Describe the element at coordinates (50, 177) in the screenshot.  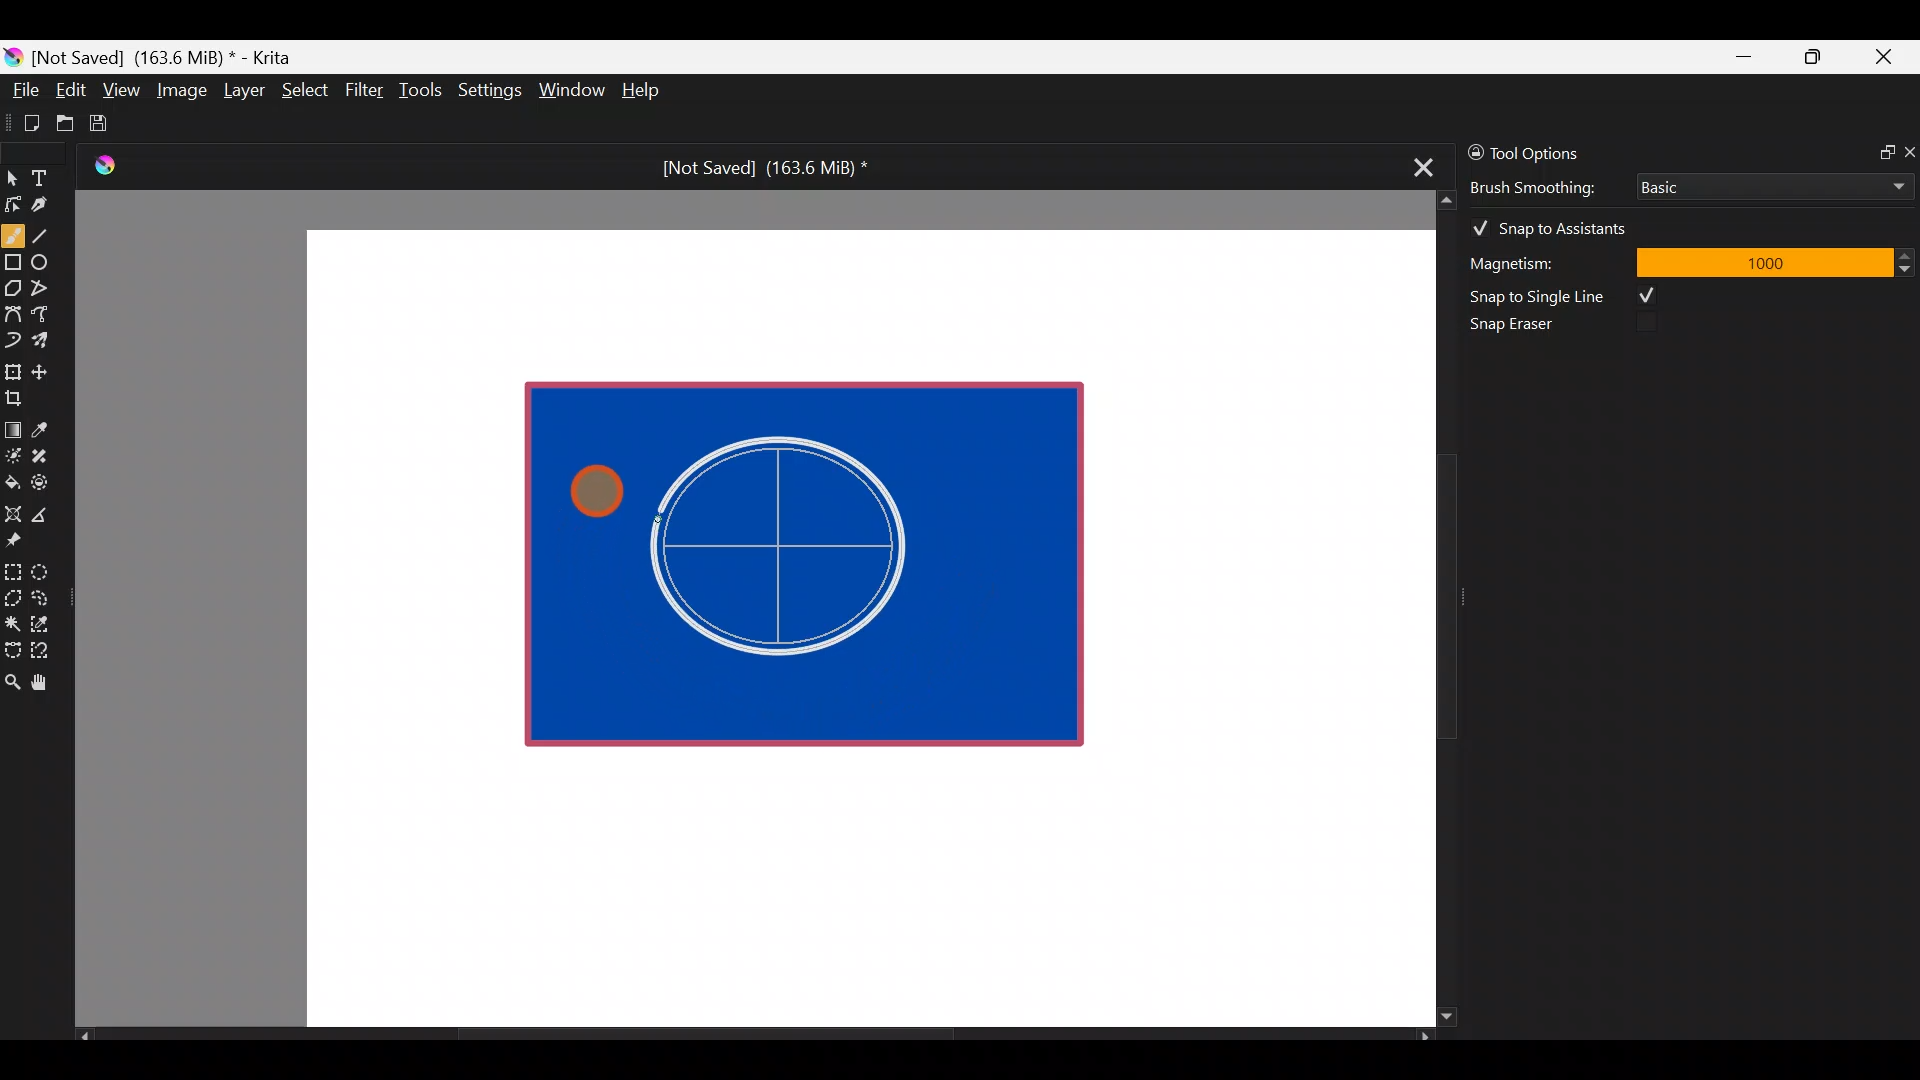
I see `Text tool` at that location.